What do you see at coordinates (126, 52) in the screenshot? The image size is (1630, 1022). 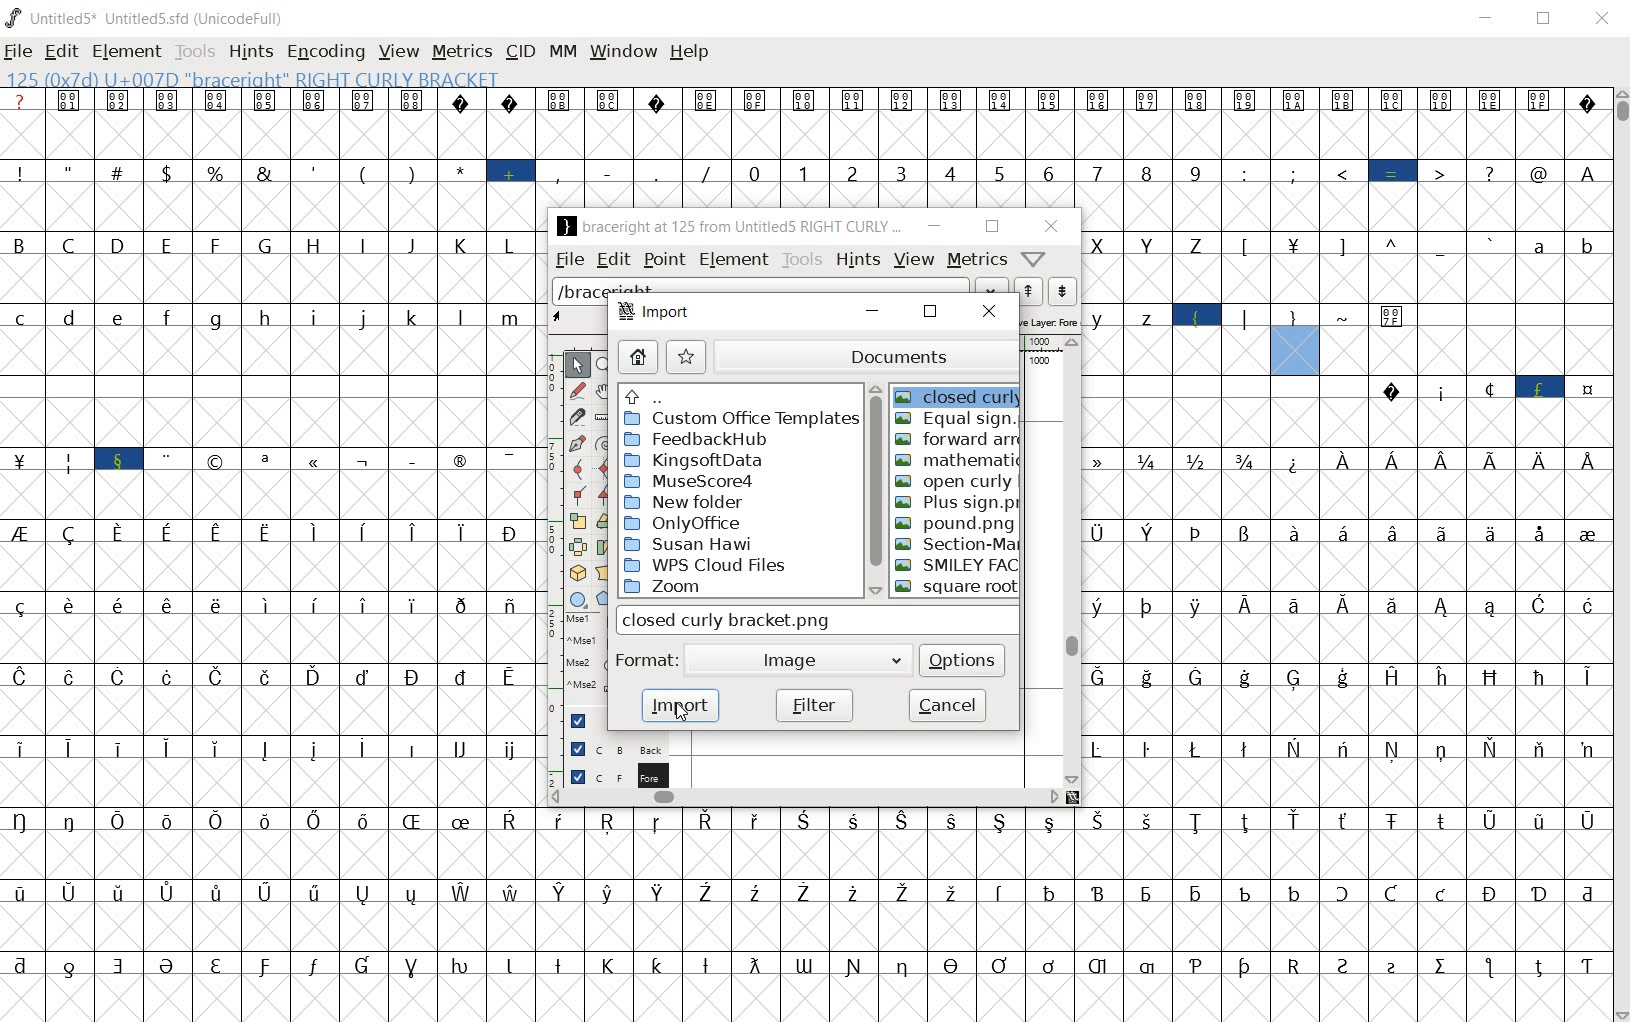 I see `ELEMENT` at bounding box center [126, 52].